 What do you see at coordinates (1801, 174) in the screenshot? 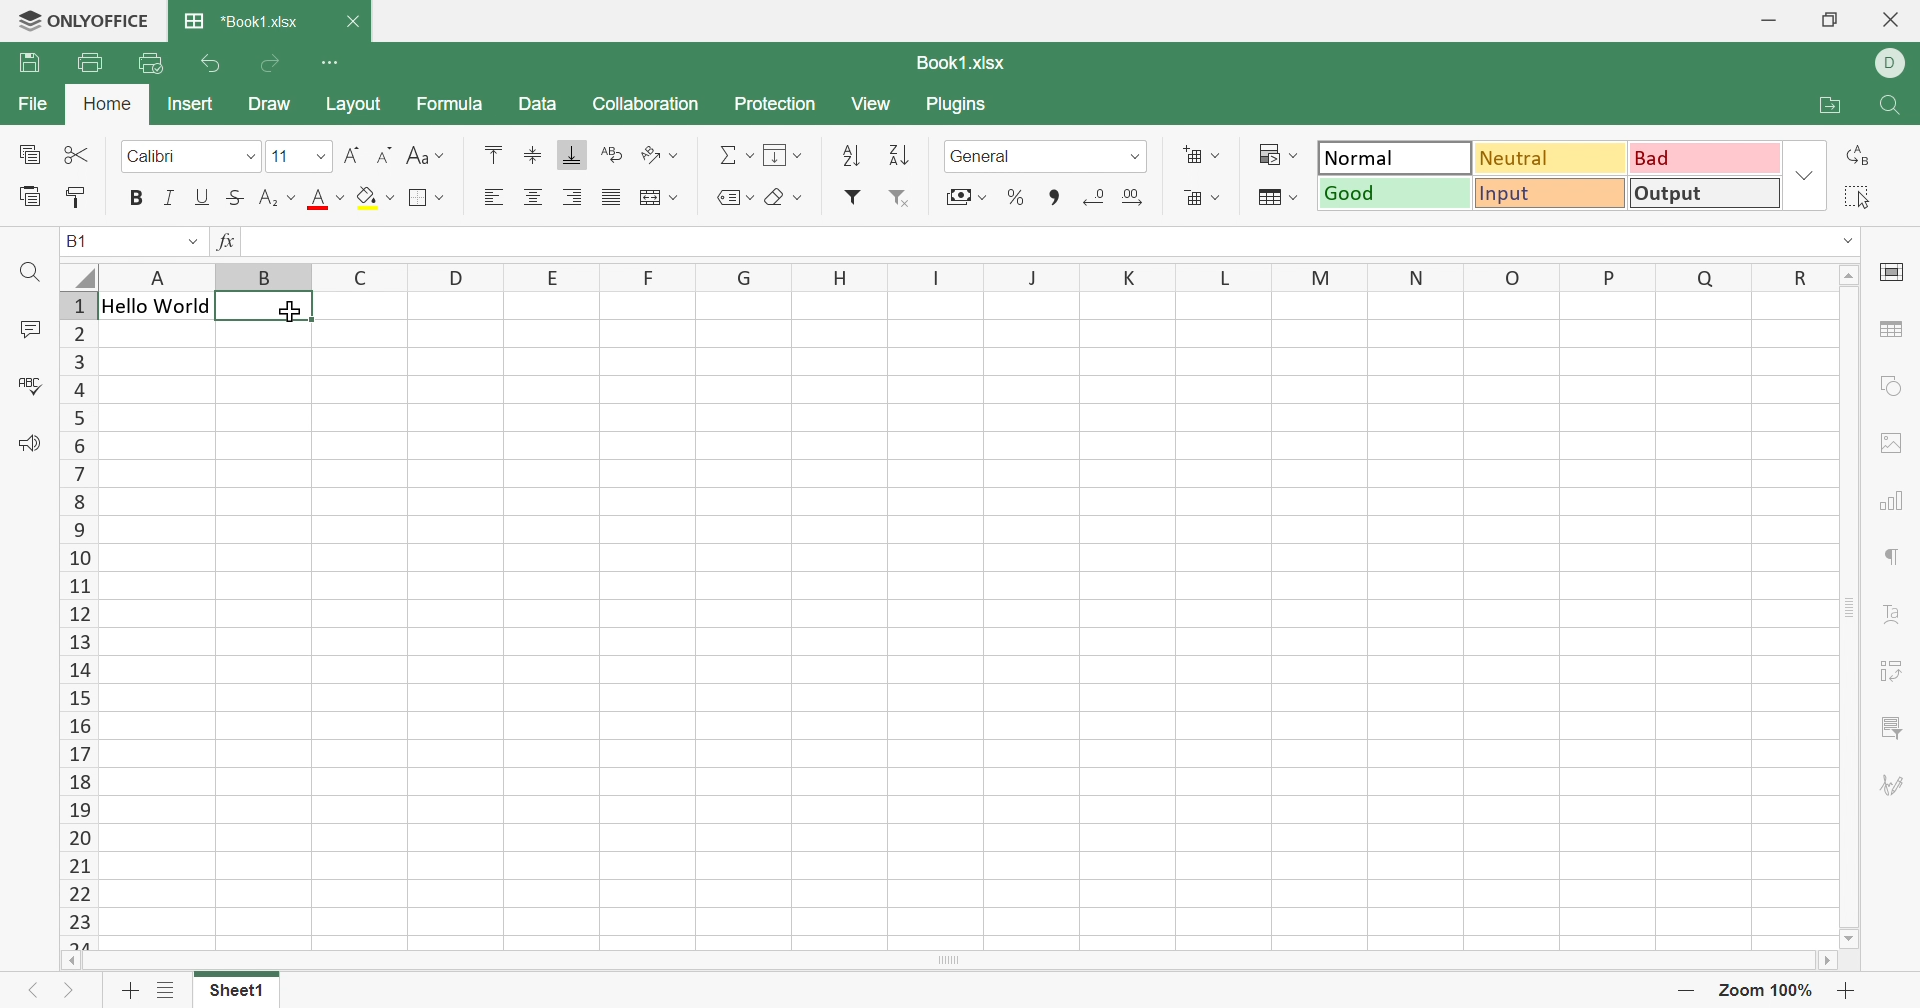
I see `Drop down` at bounding box center [1801, 174].